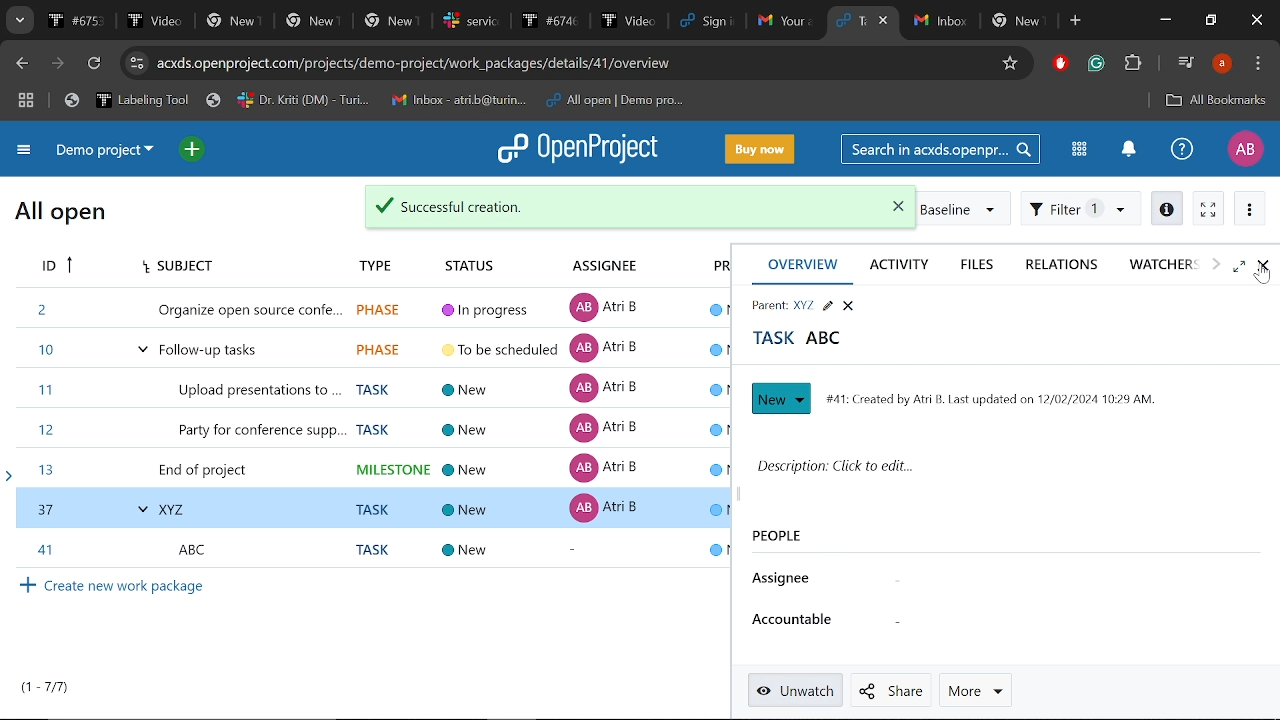  Describe the element at coordinates (374, 101) in the screenshot. I see `Bookmarks` at that location.